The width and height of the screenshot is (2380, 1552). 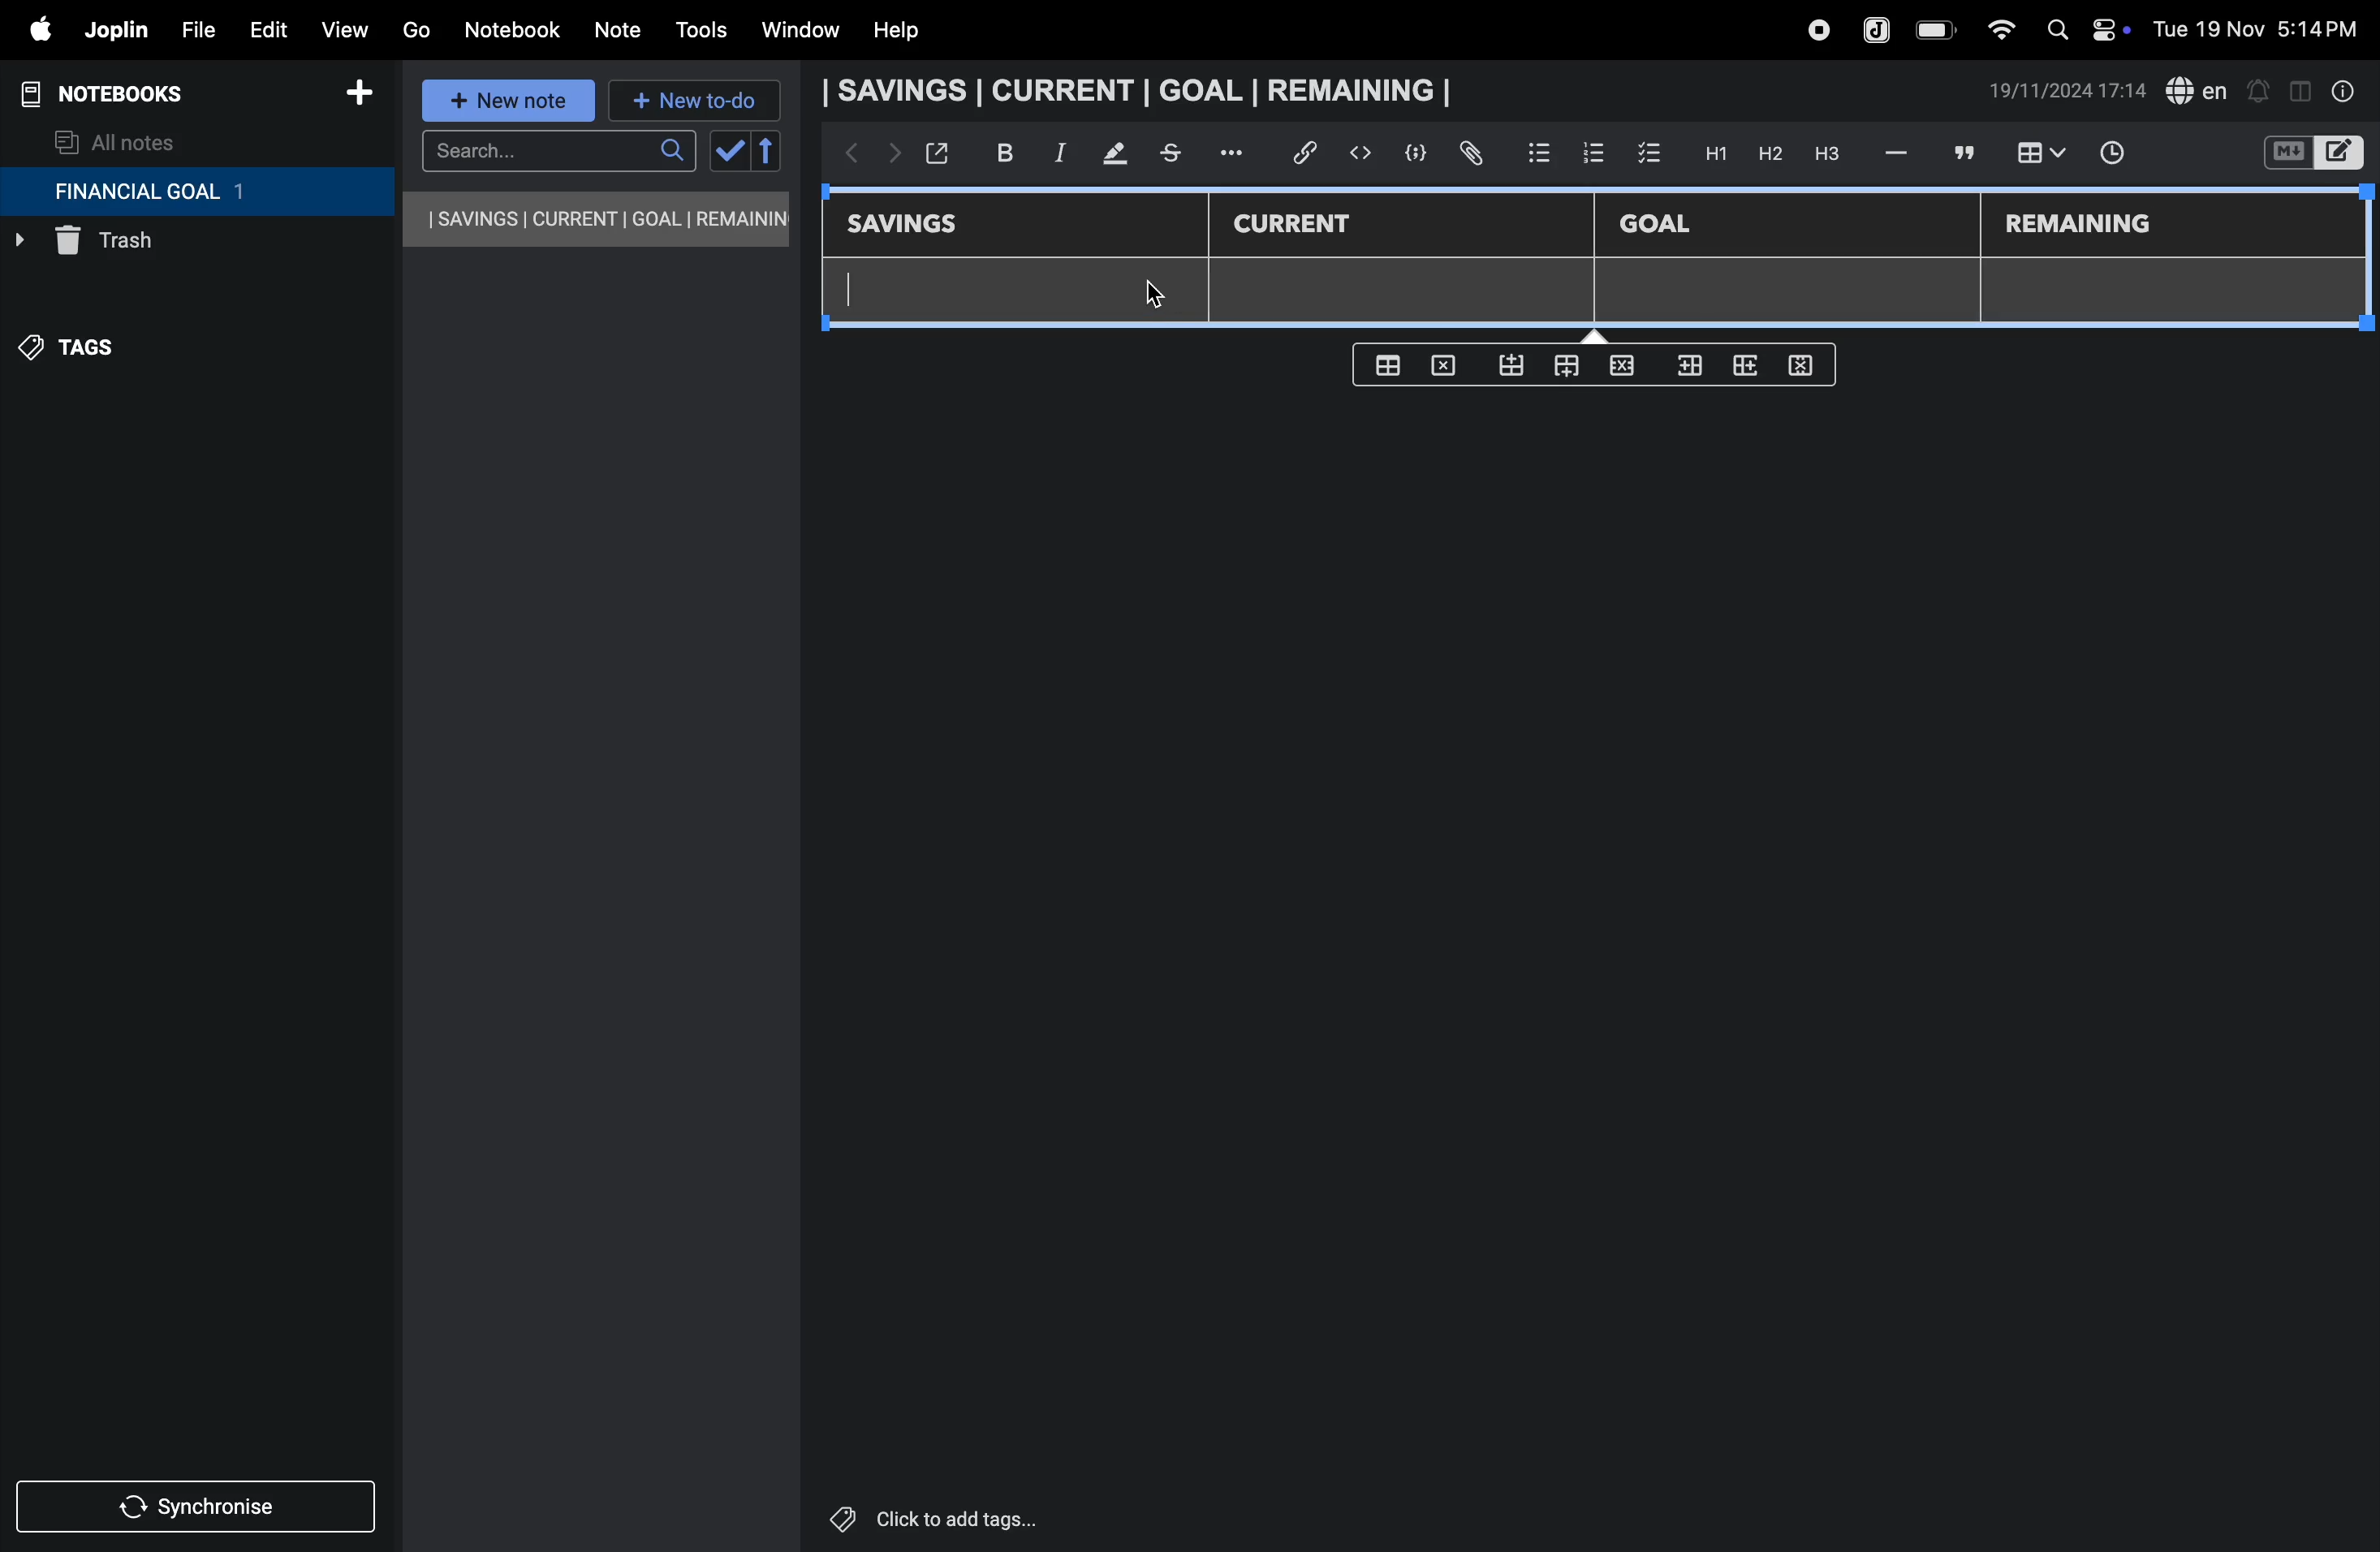 I want to click on date and time, so click(x=2068, y=91).